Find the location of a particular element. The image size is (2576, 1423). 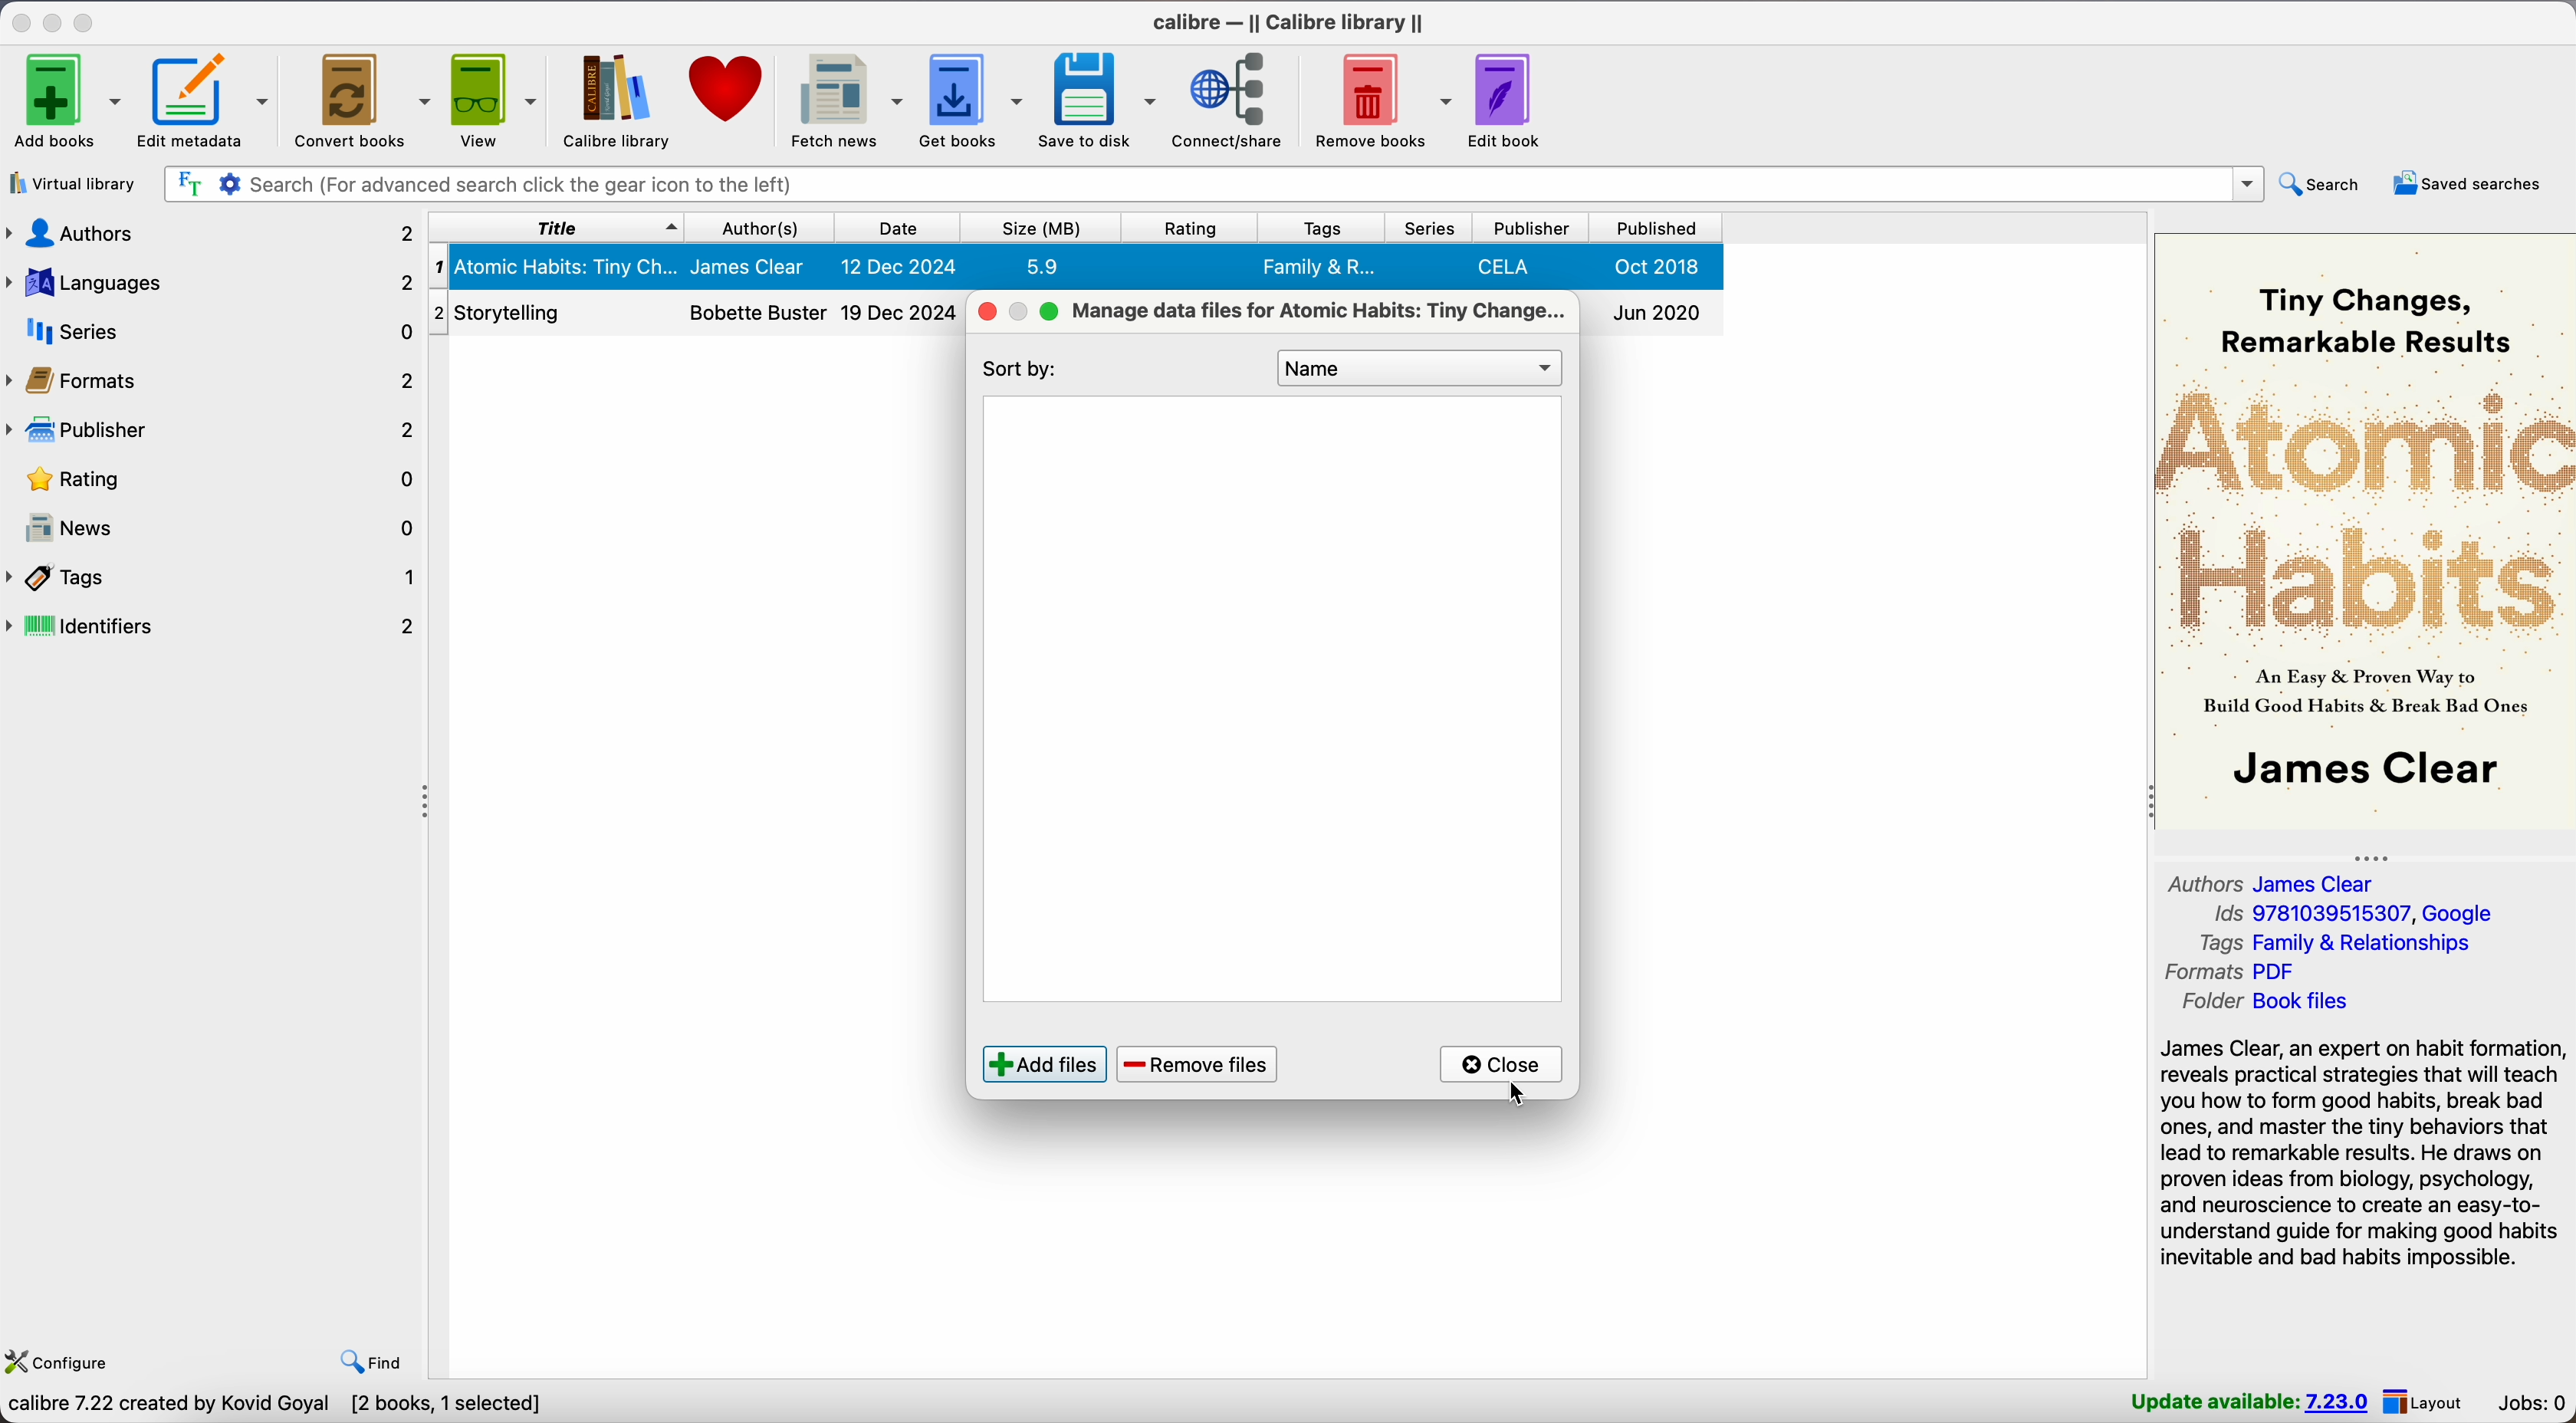

Calibre library is located at coordinates (615, 100).